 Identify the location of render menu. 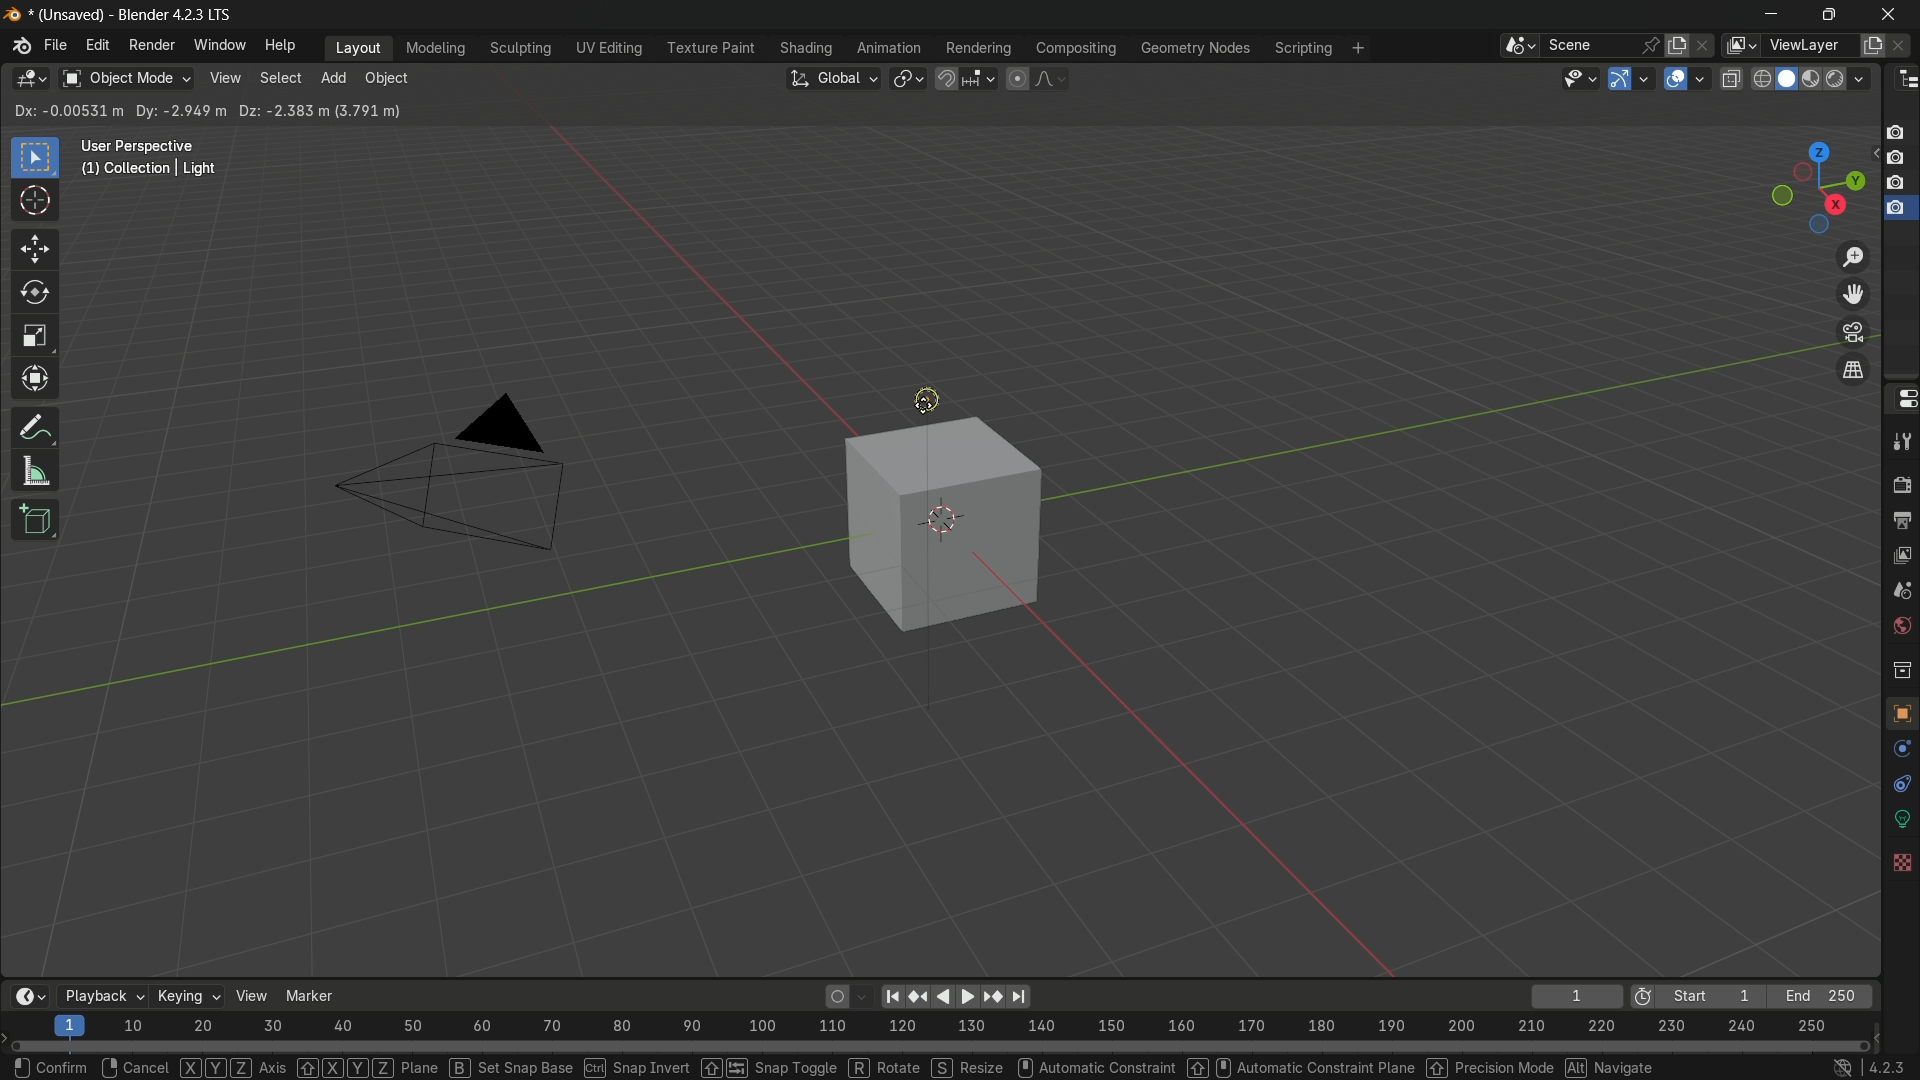
(153, 45).